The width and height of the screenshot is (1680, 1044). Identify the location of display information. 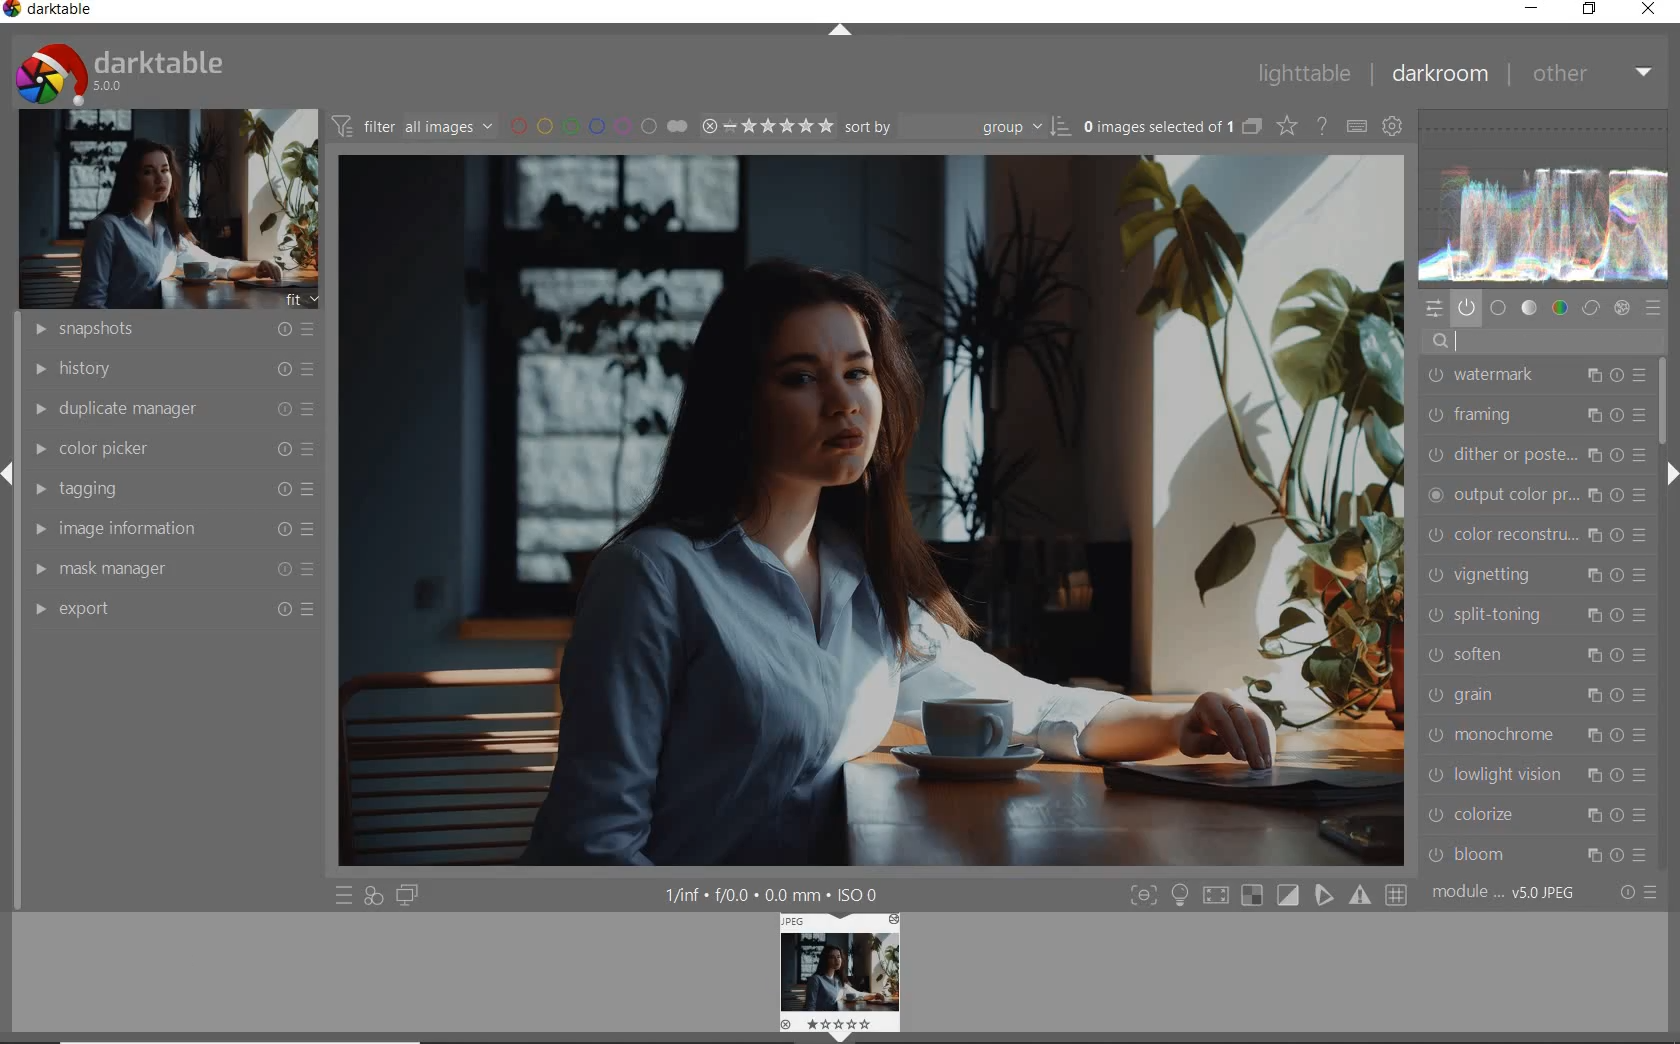
(774, 893).